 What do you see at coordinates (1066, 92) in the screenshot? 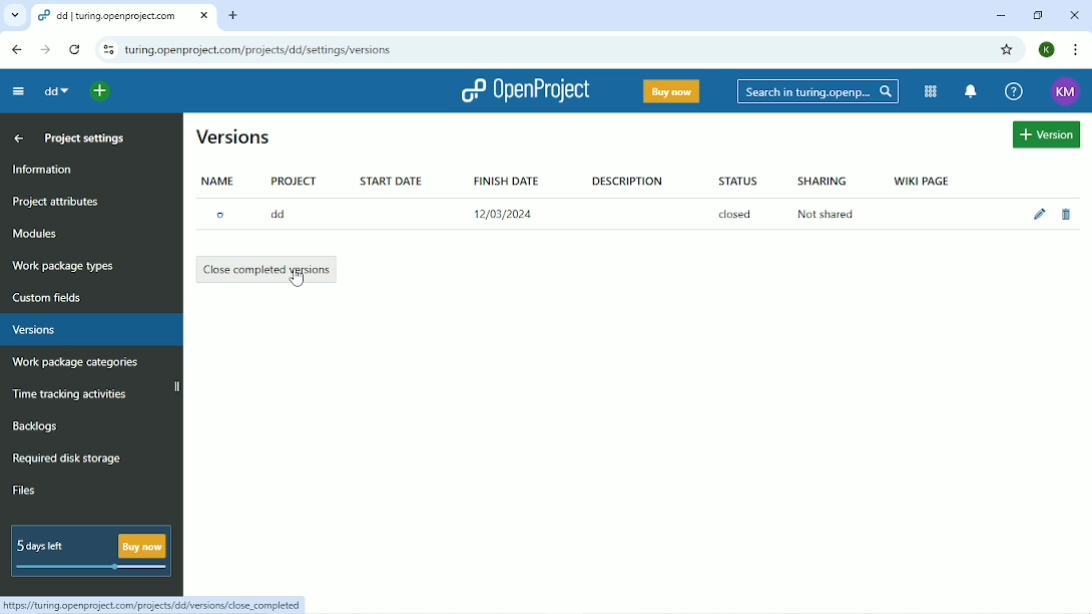
I see `Account` at bounding box center [1066, 92].